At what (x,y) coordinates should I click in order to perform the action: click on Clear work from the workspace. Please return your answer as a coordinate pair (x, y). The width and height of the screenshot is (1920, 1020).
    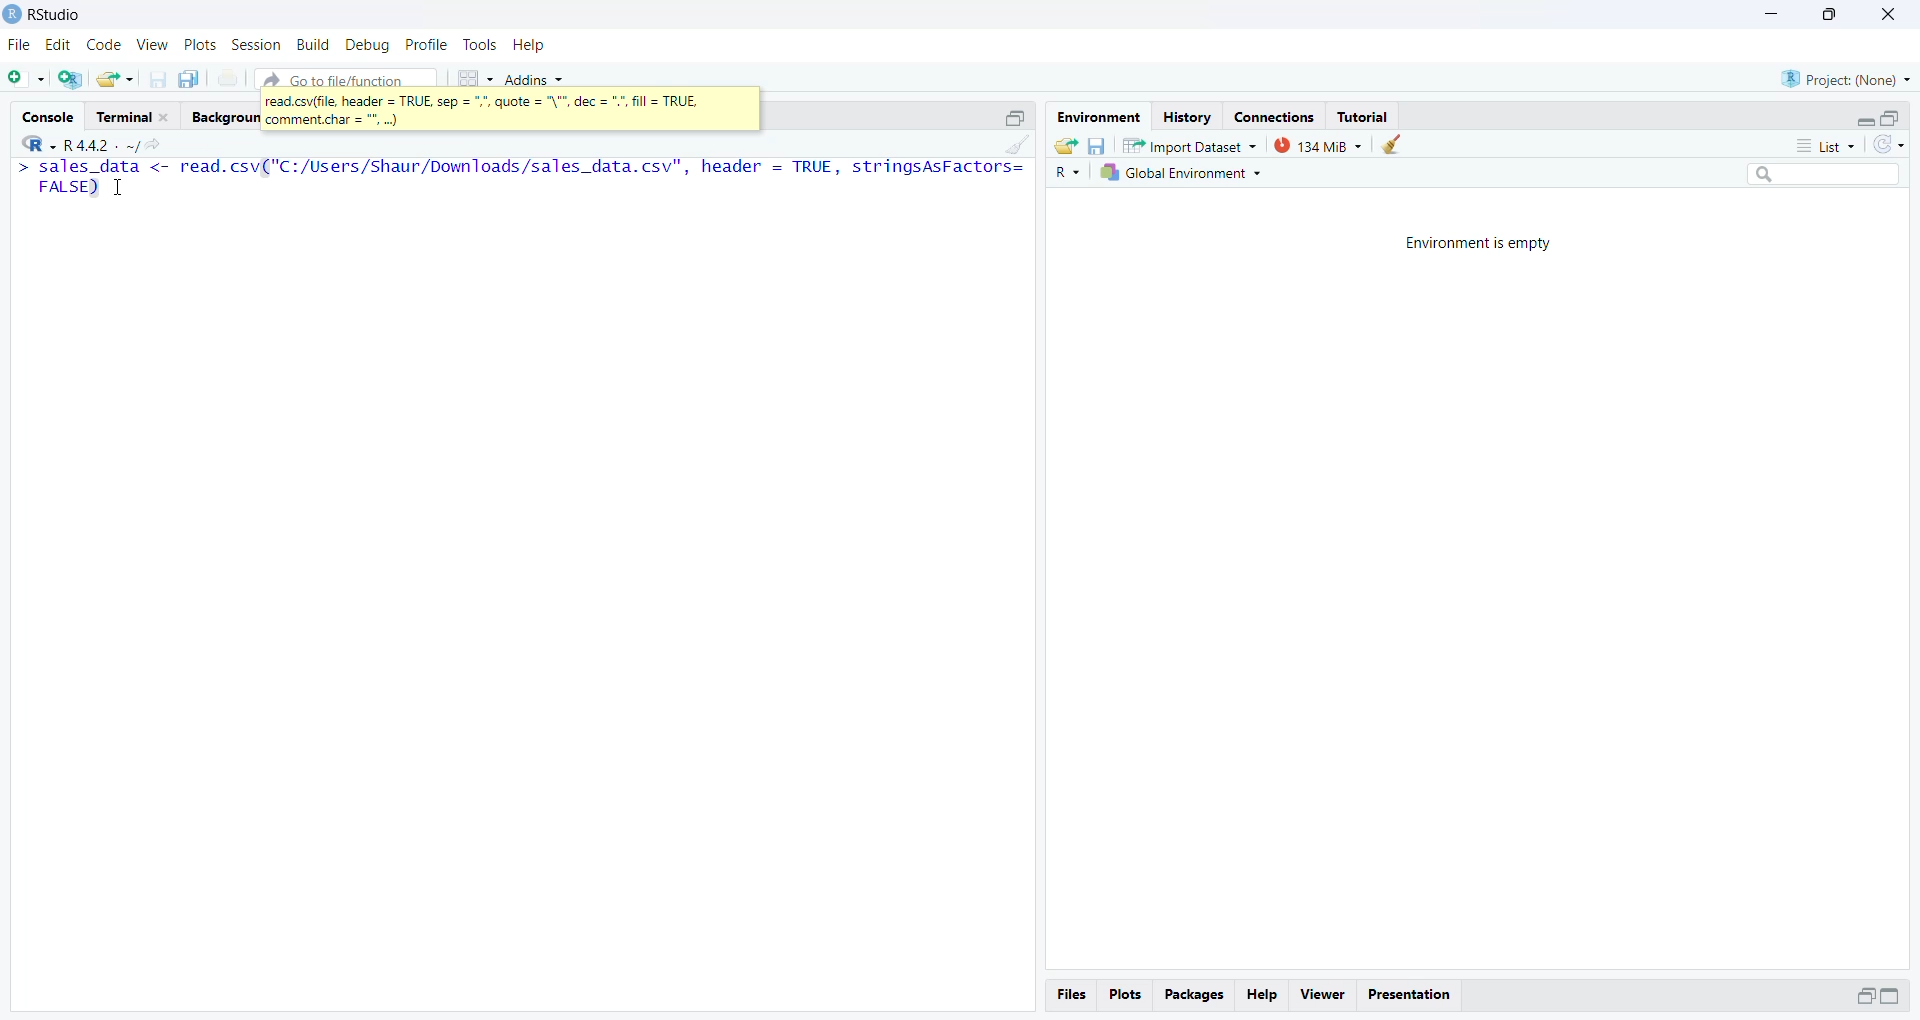
    Looking at the image, I should click on (1393, 144).